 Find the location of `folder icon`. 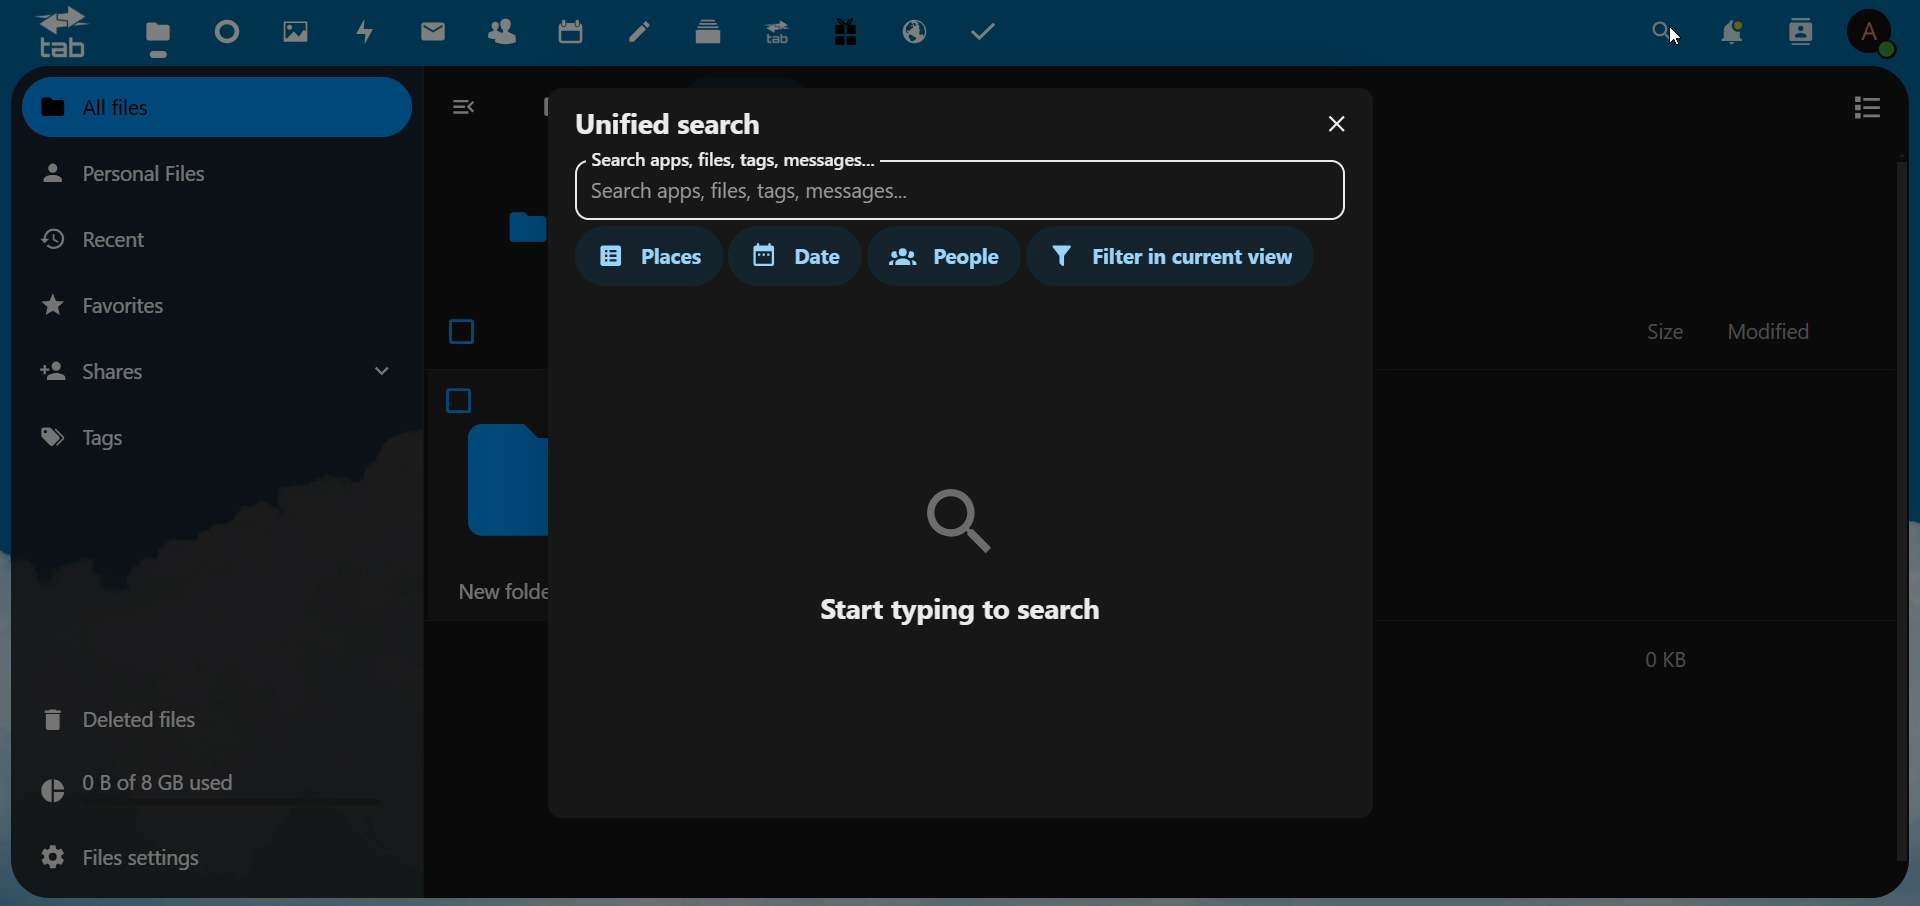

folder icon is located at coordinates (522, 228).